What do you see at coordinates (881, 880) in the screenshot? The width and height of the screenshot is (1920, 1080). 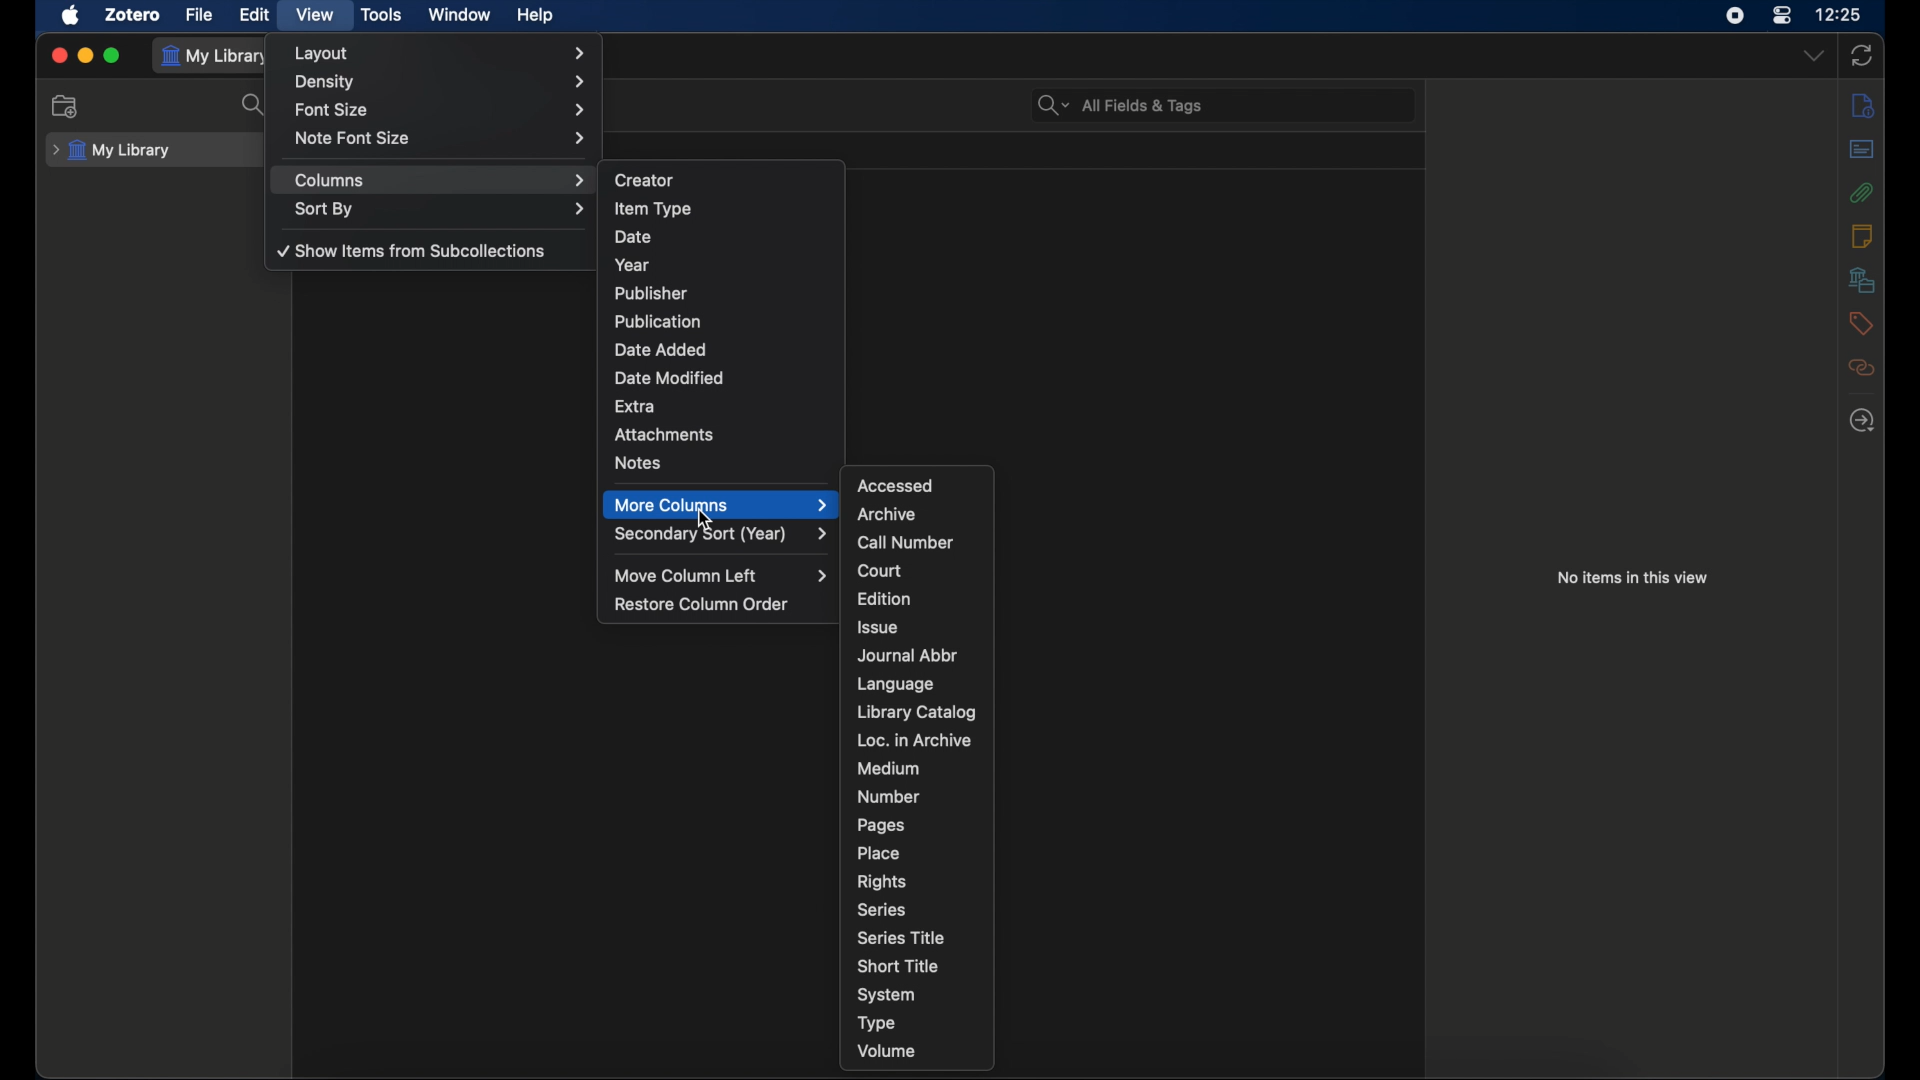 I see `rights` at bounding box center [881, 880].